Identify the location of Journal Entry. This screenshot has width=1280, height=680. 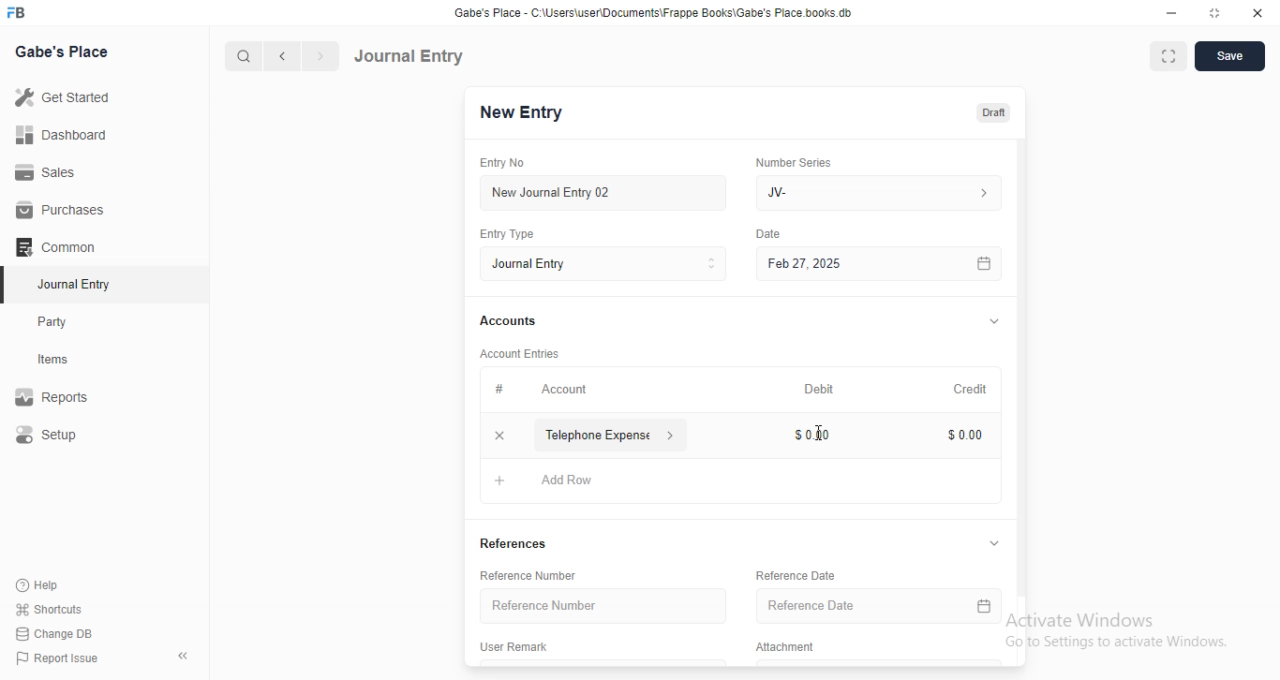
(603, 264).